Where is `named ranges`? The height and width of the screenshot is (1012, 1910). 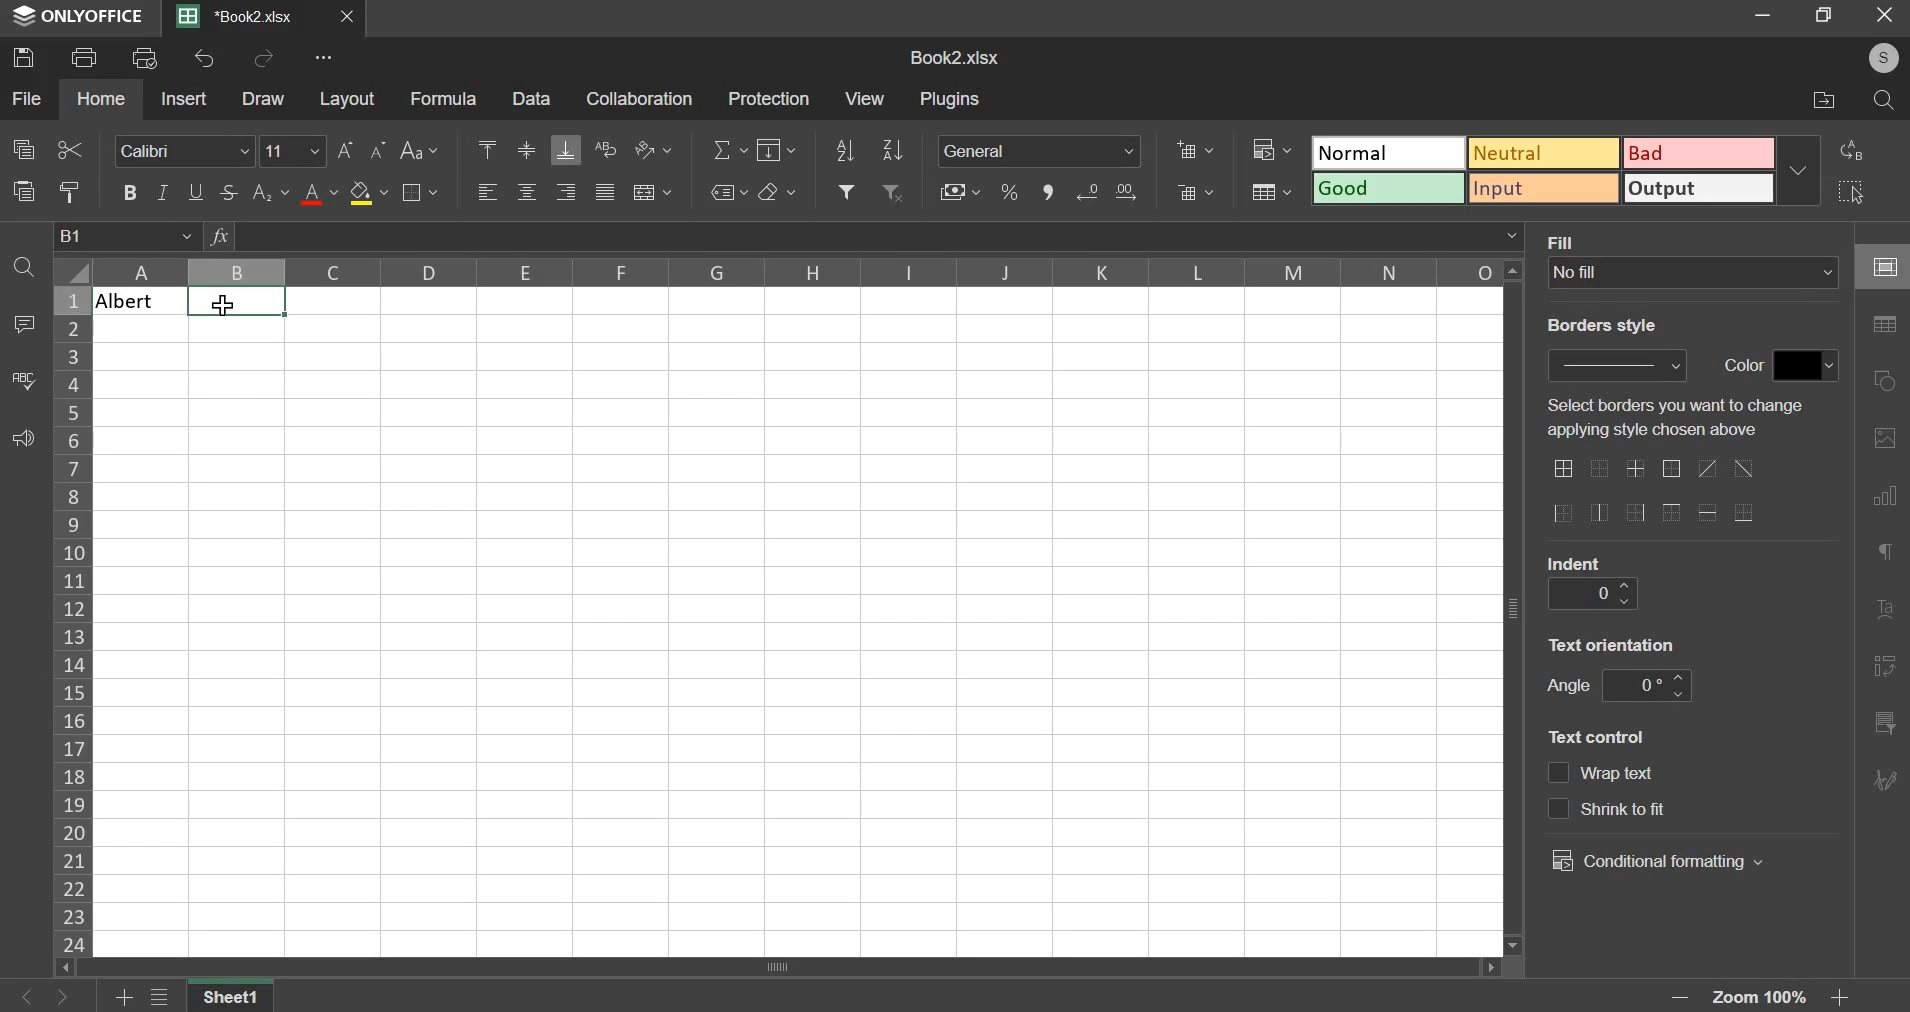
named ranges is located at coordinates (727, 192).